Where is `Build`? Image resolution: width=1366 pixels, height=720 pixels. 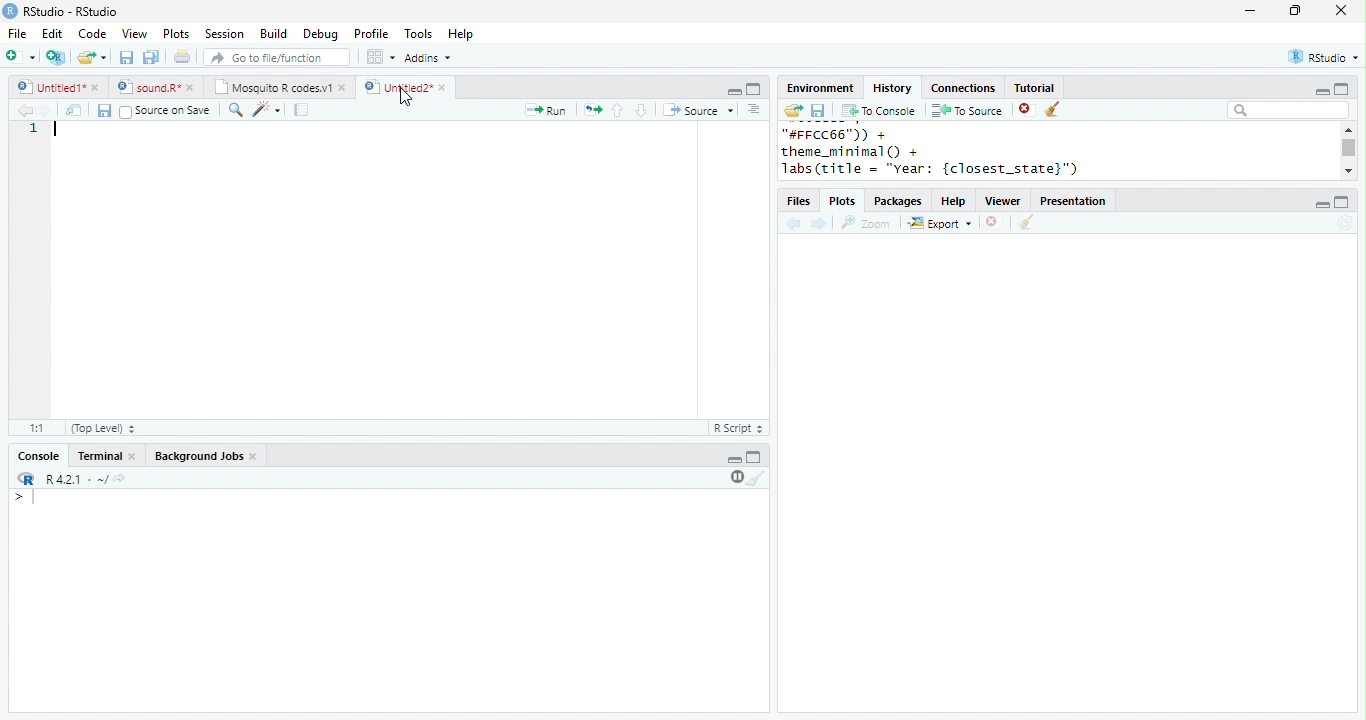
Build is located at coordinates (273, 33).